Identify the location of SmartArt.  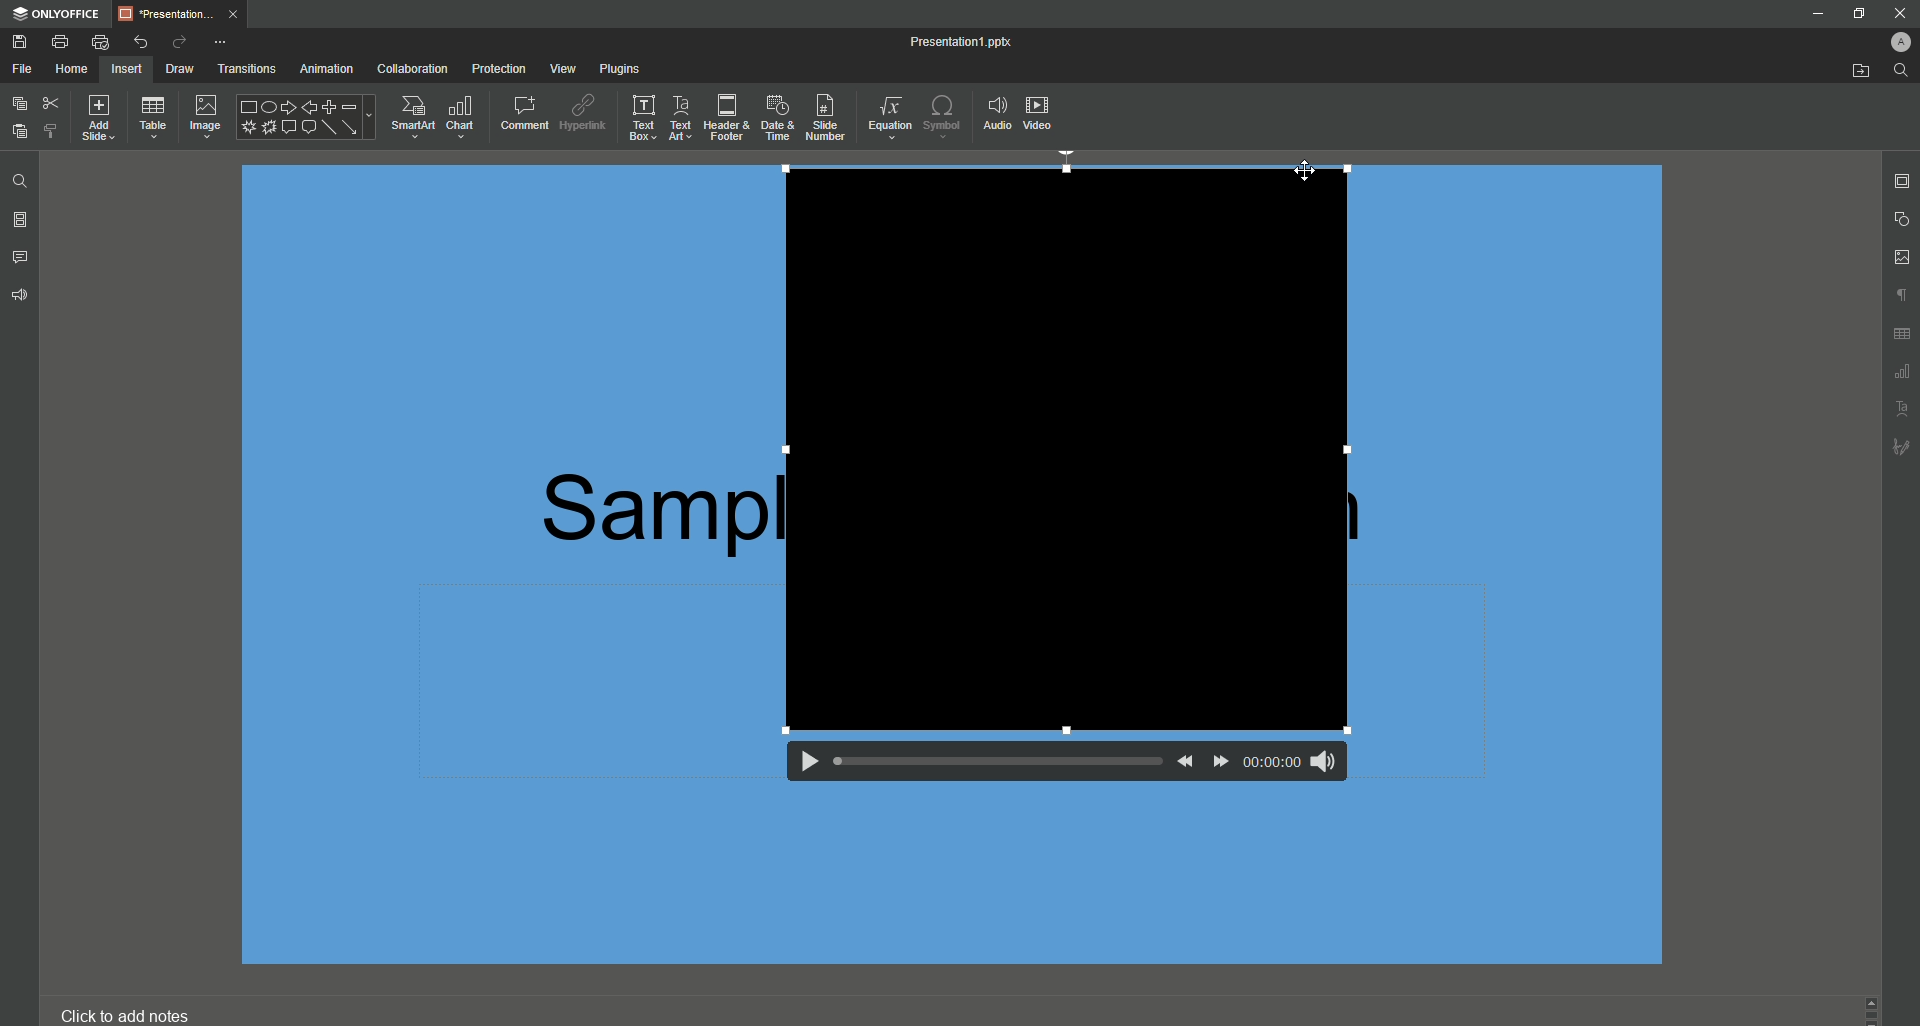
(412, 116).